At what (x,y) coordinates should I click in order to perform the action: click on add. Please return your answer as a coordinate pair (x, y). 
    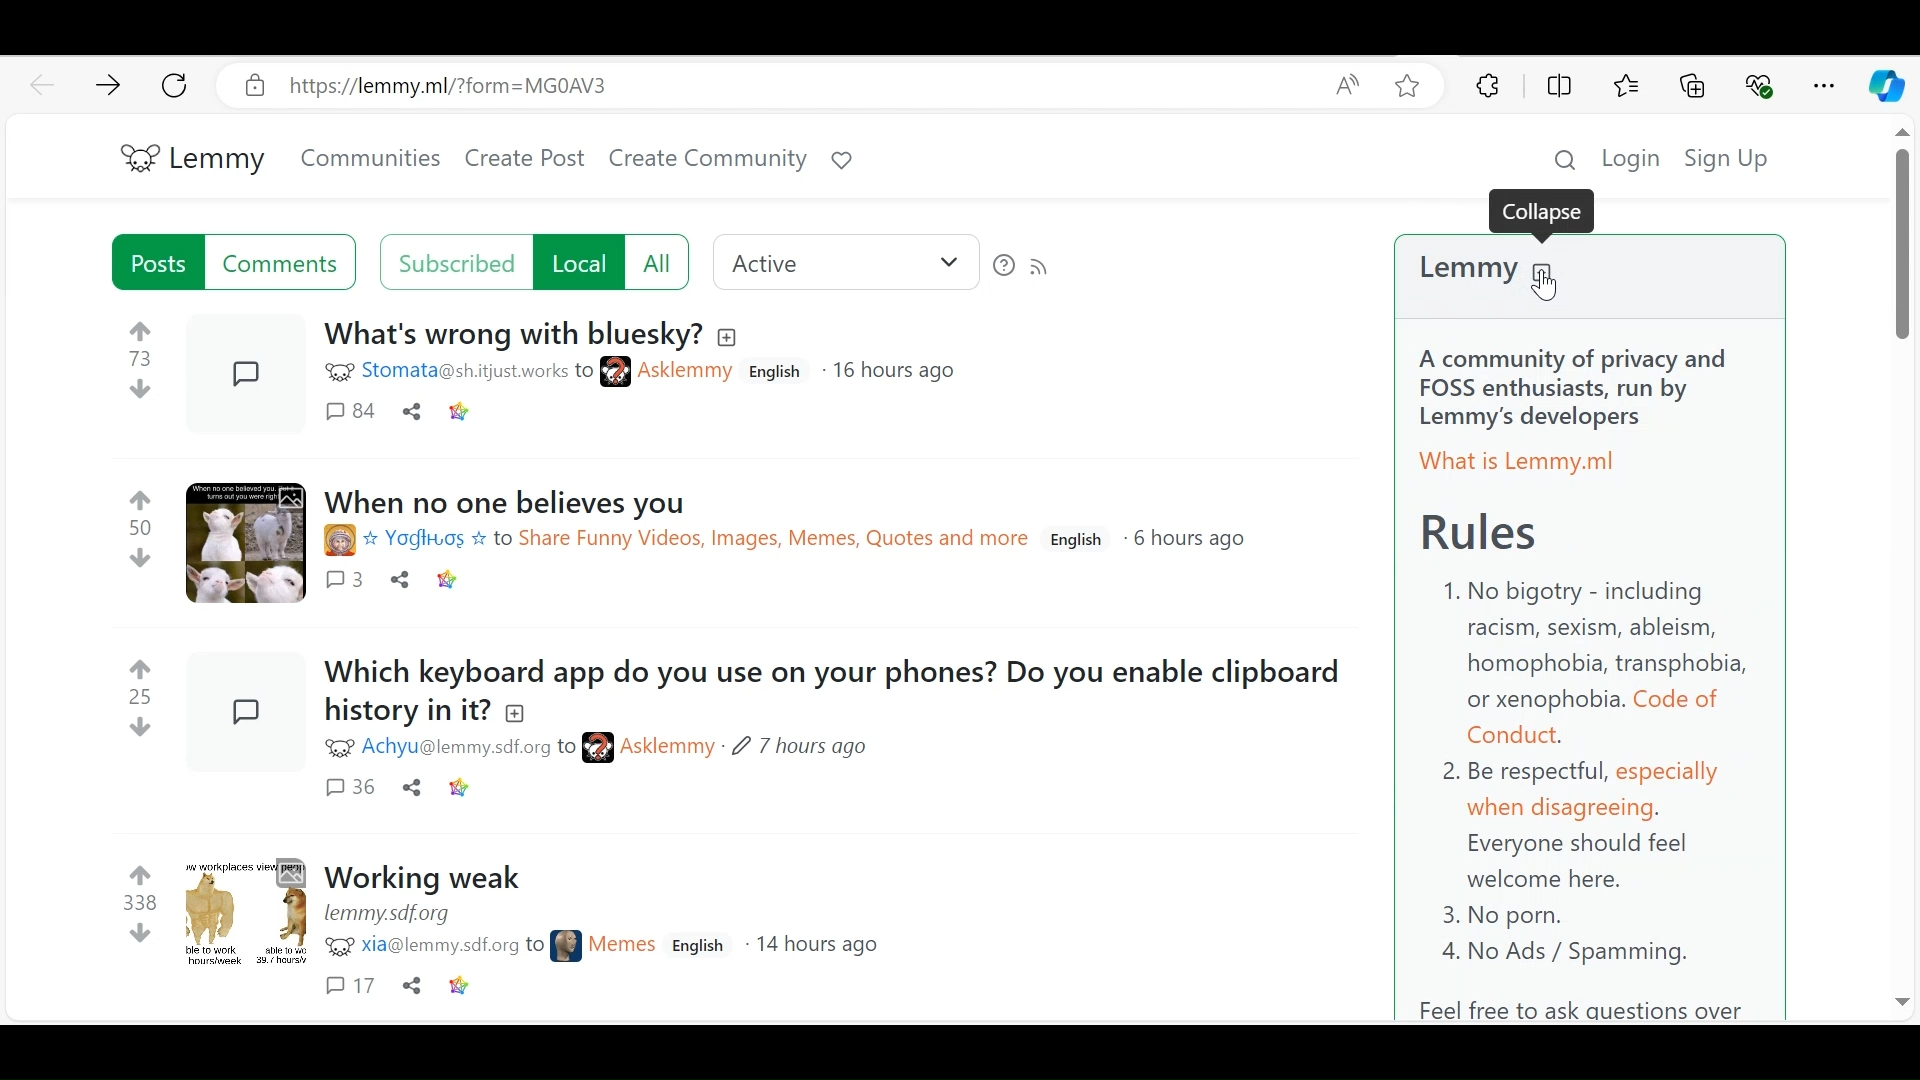
    Looking at the image, I should click on (520, 711).